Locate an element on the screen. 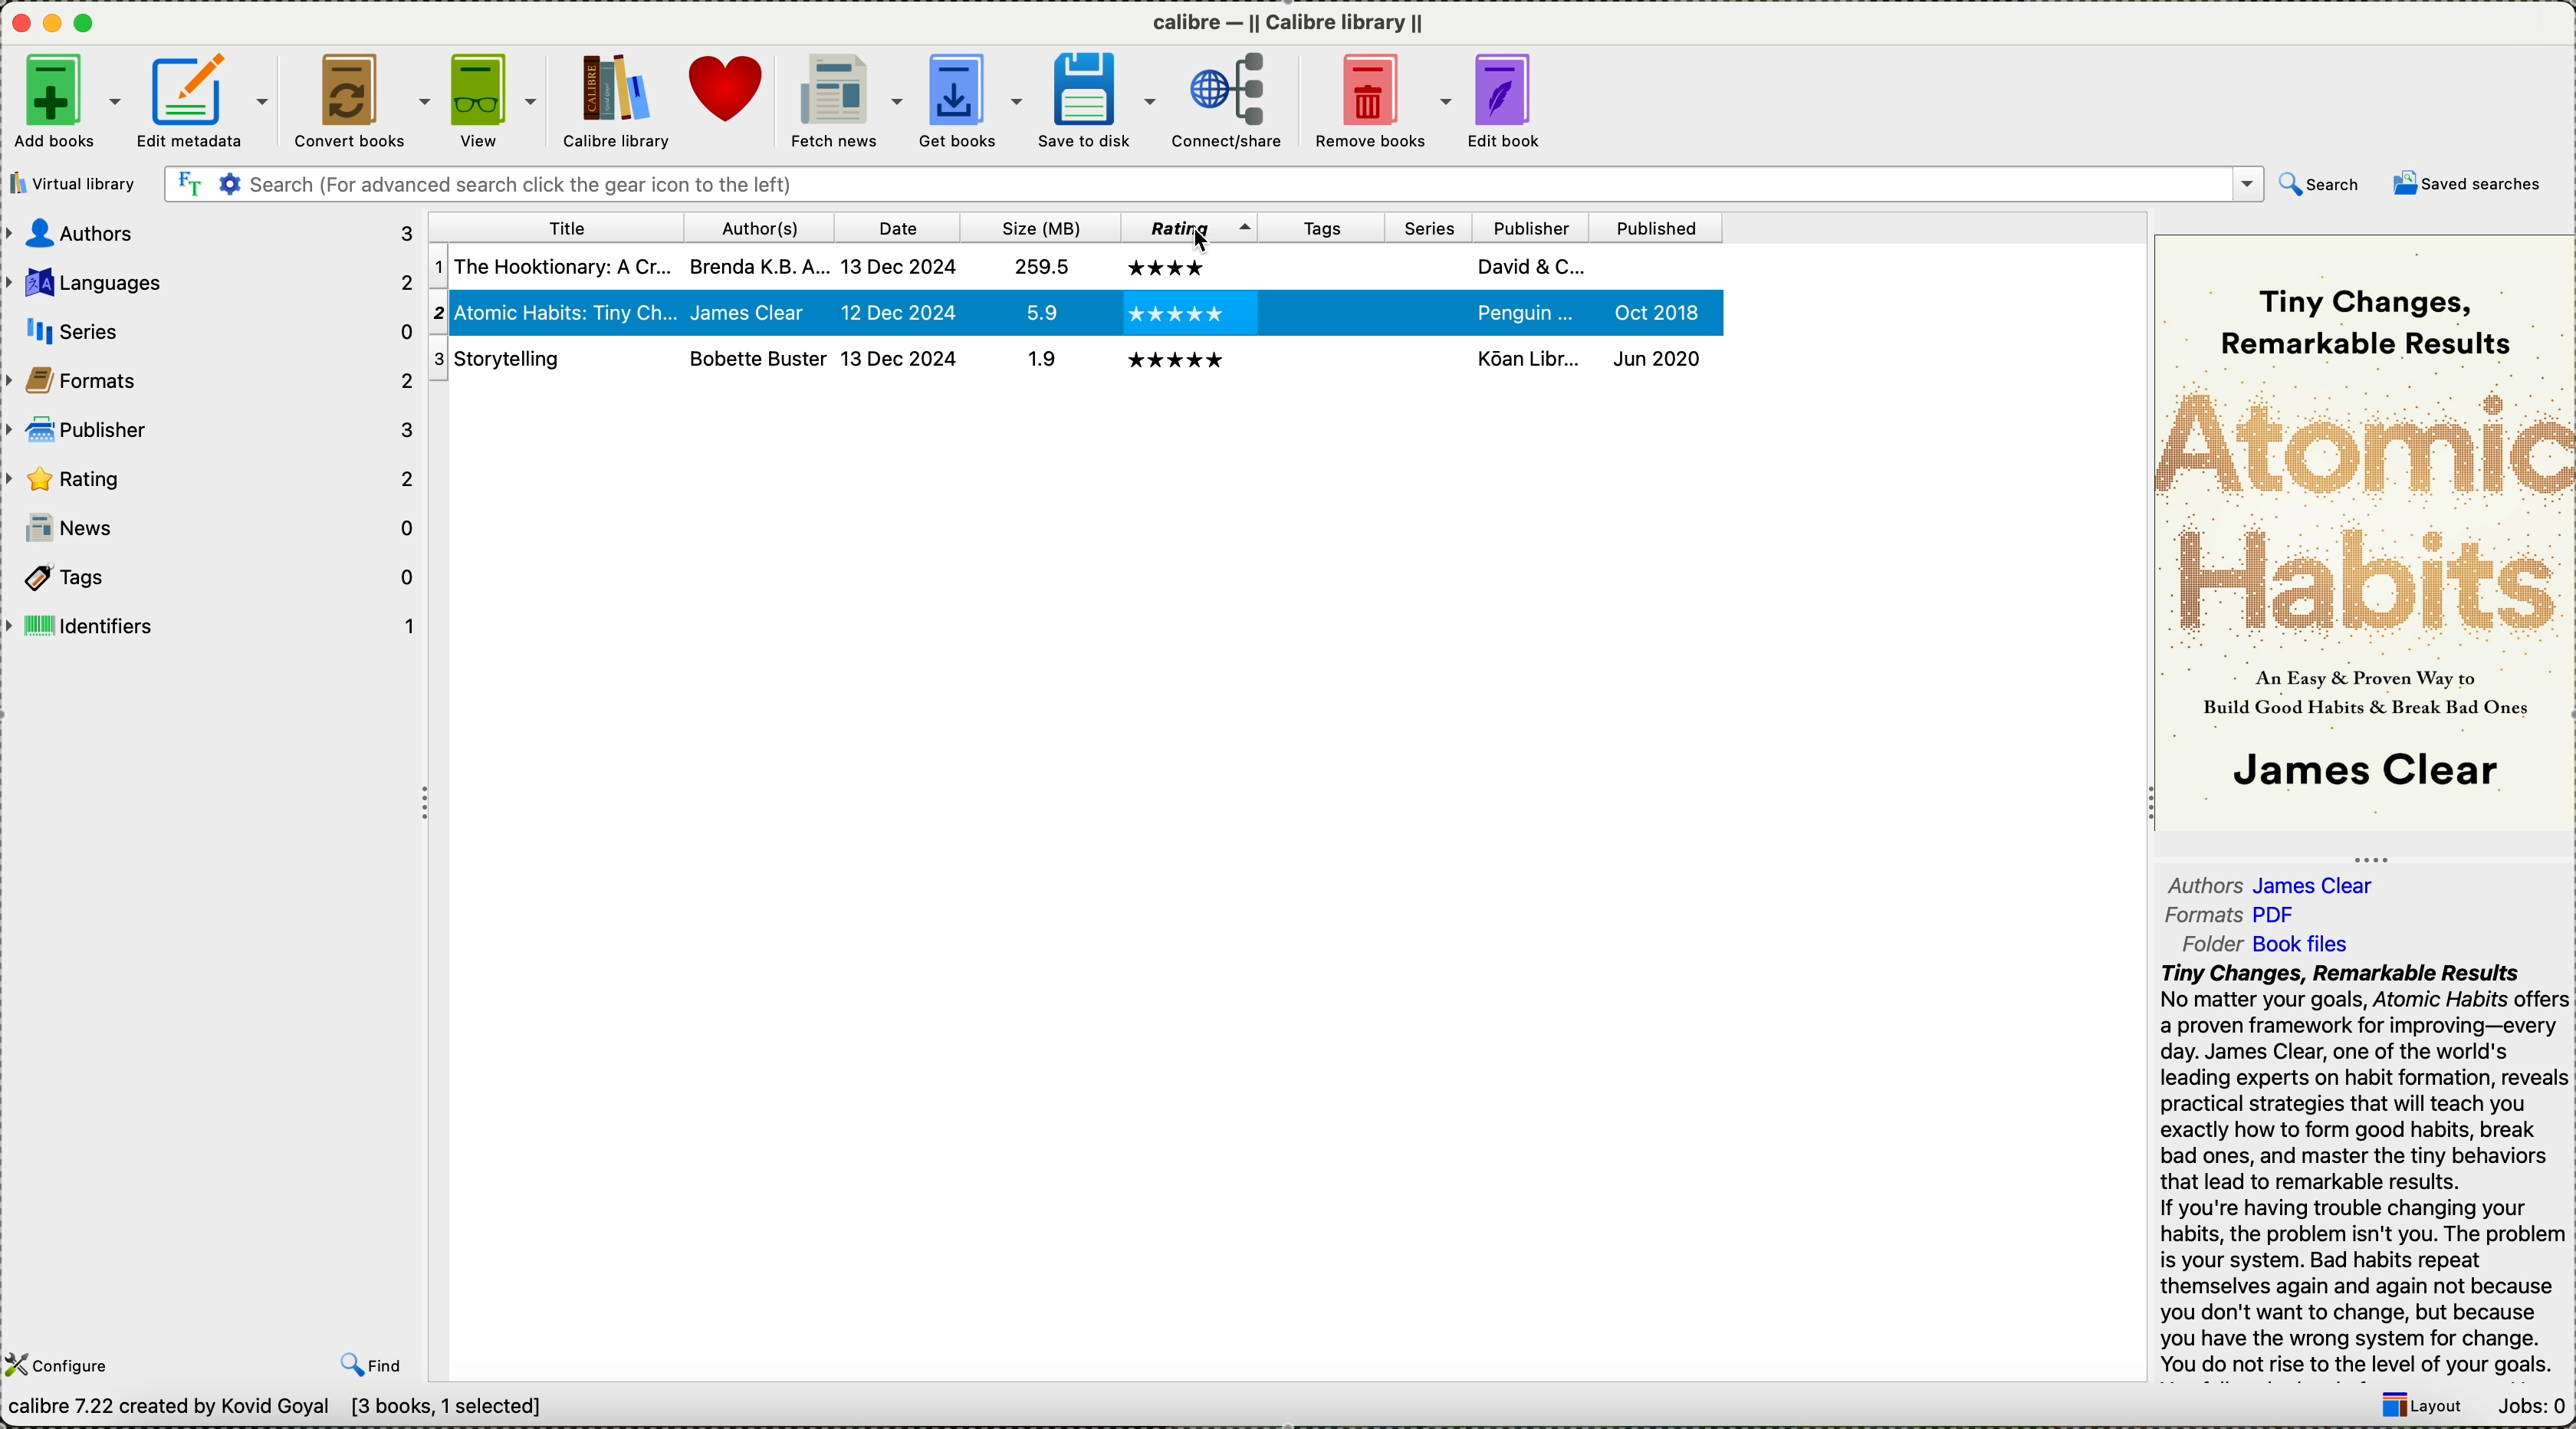 This screenshot has width=2576, height=1429. oct 2018 is located at coordinates (1662, 266).